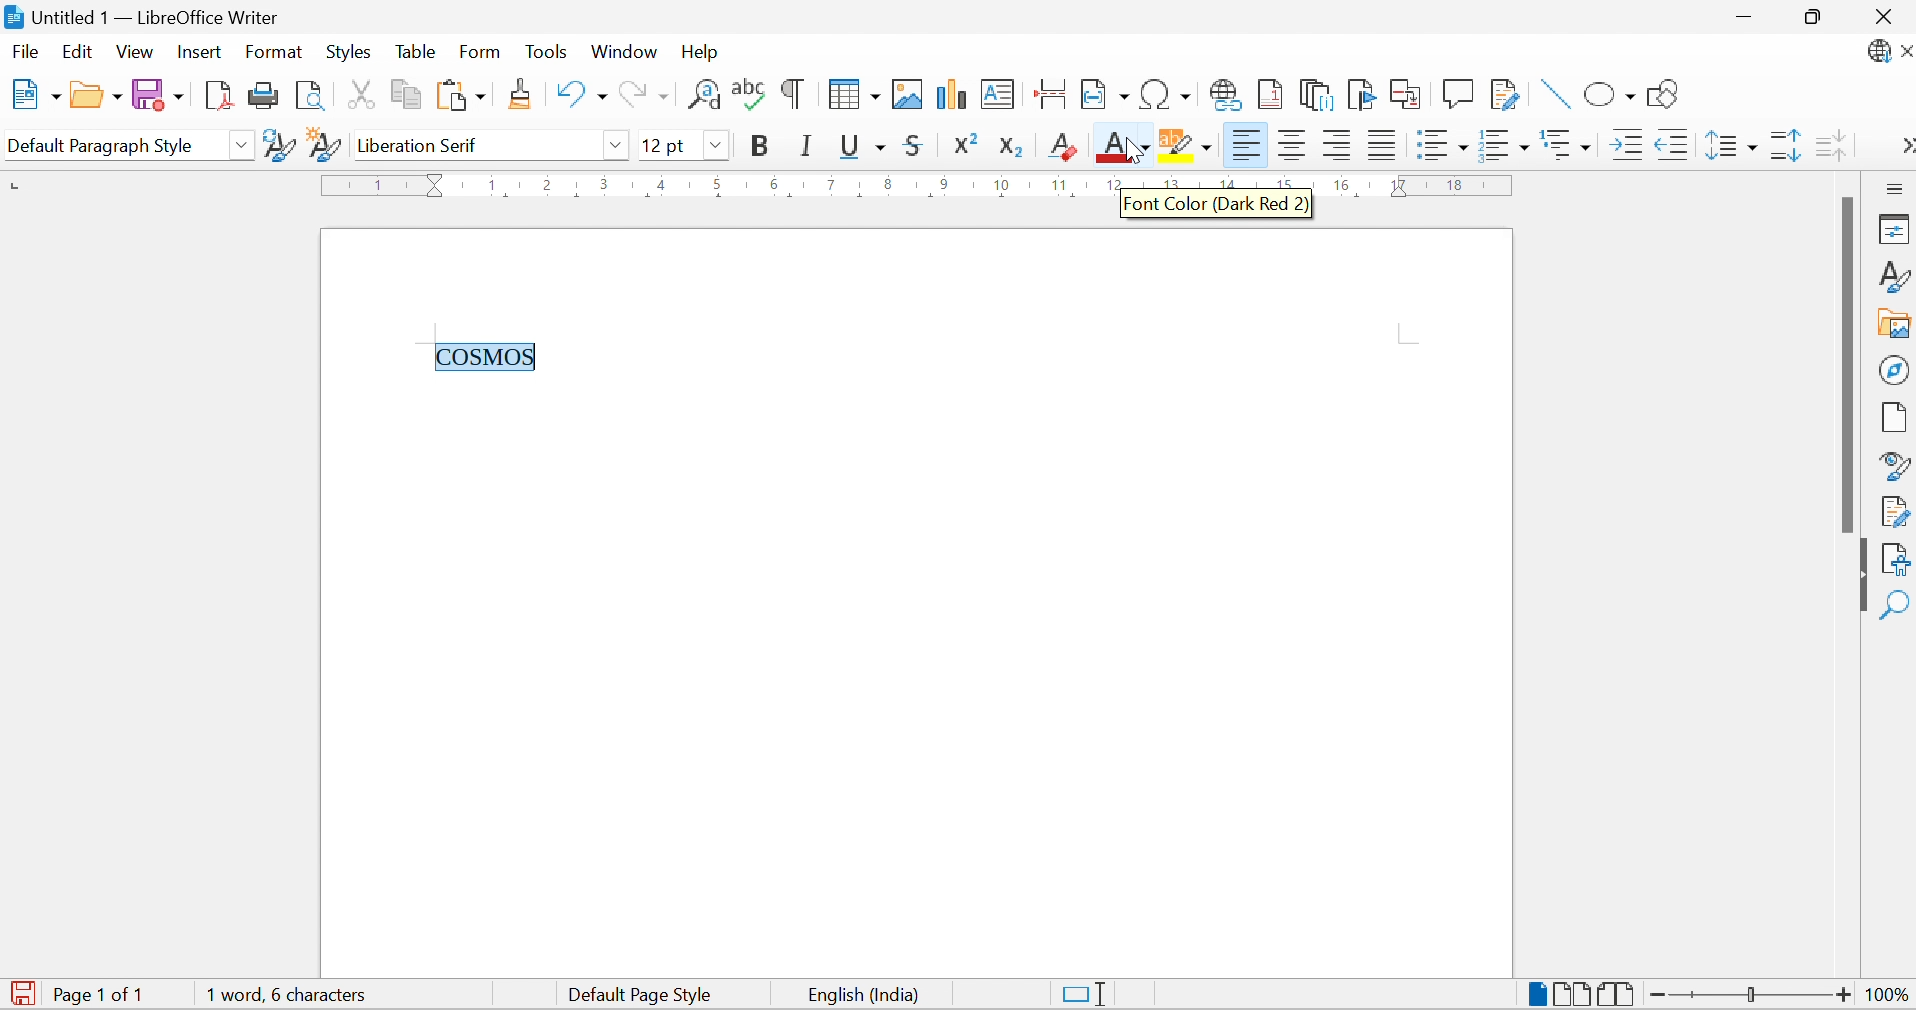 The image size is (1916, 1010). I want to click on Strikethrough, so click(918, 146).